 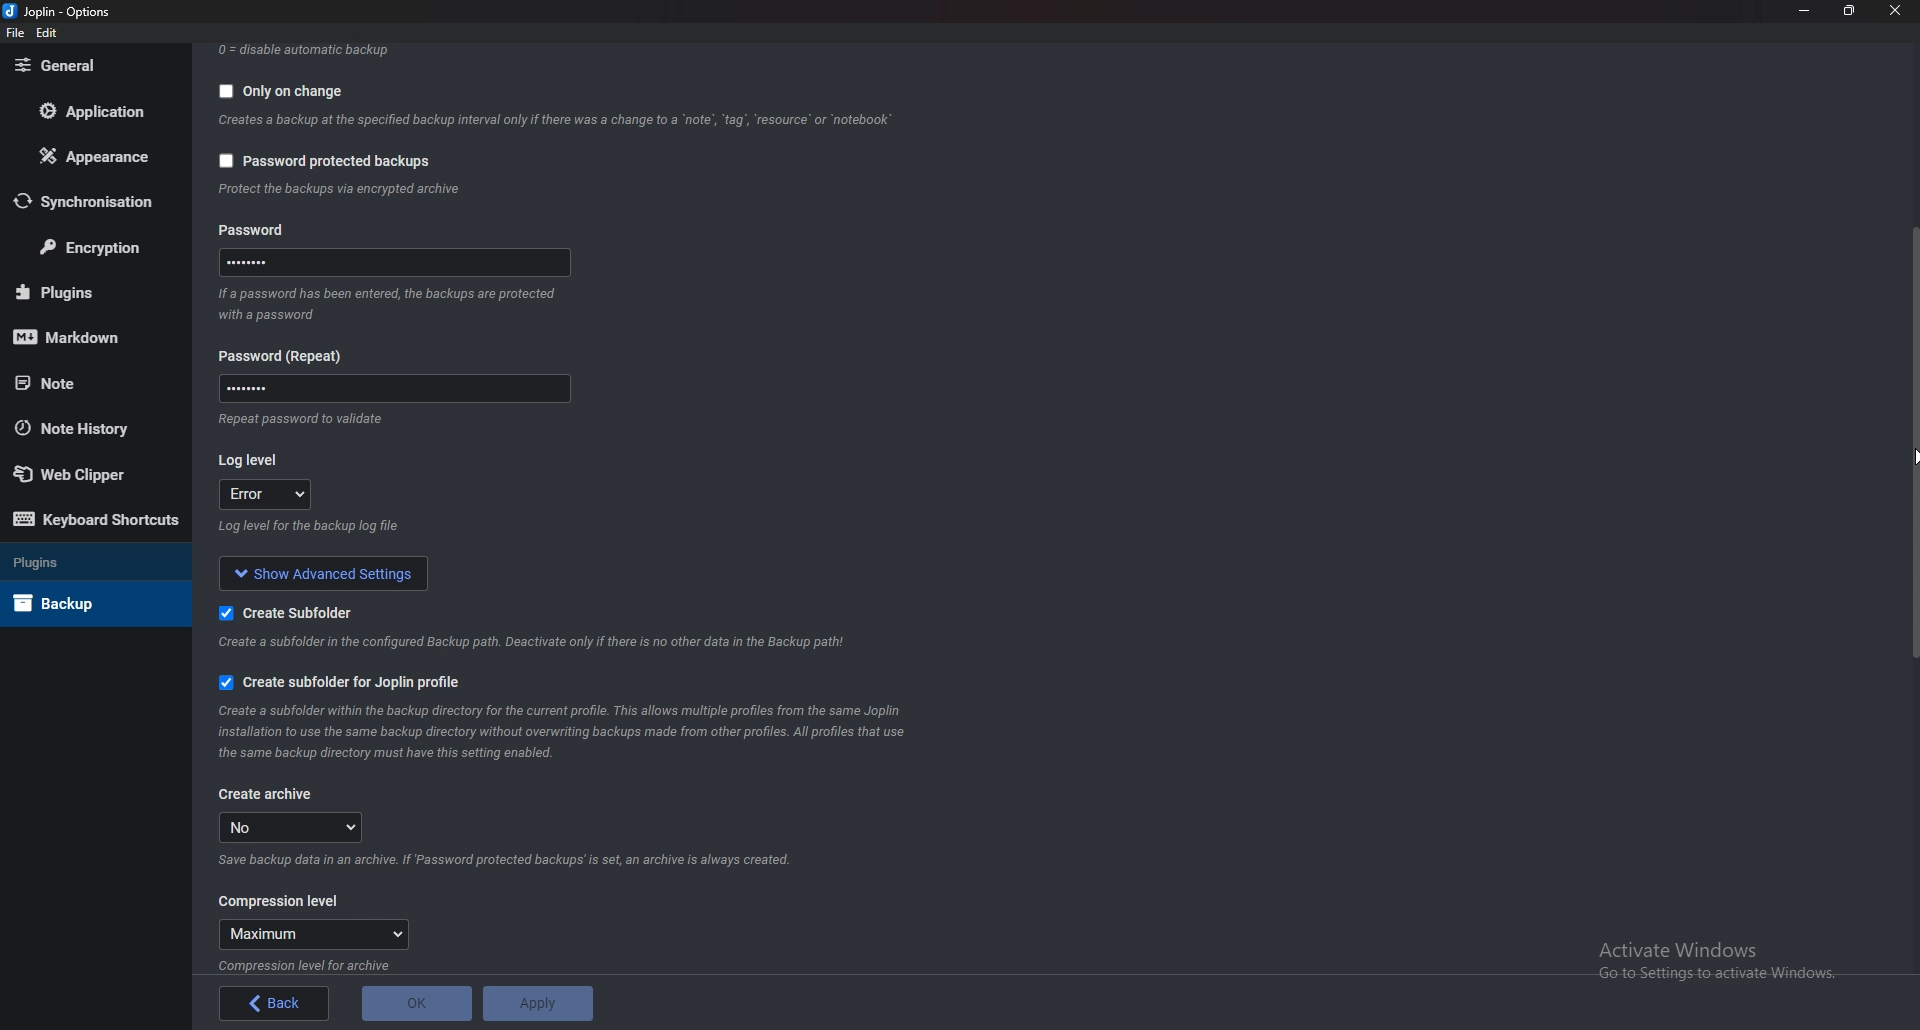 I want to click on info, so click(x=317, y=964).